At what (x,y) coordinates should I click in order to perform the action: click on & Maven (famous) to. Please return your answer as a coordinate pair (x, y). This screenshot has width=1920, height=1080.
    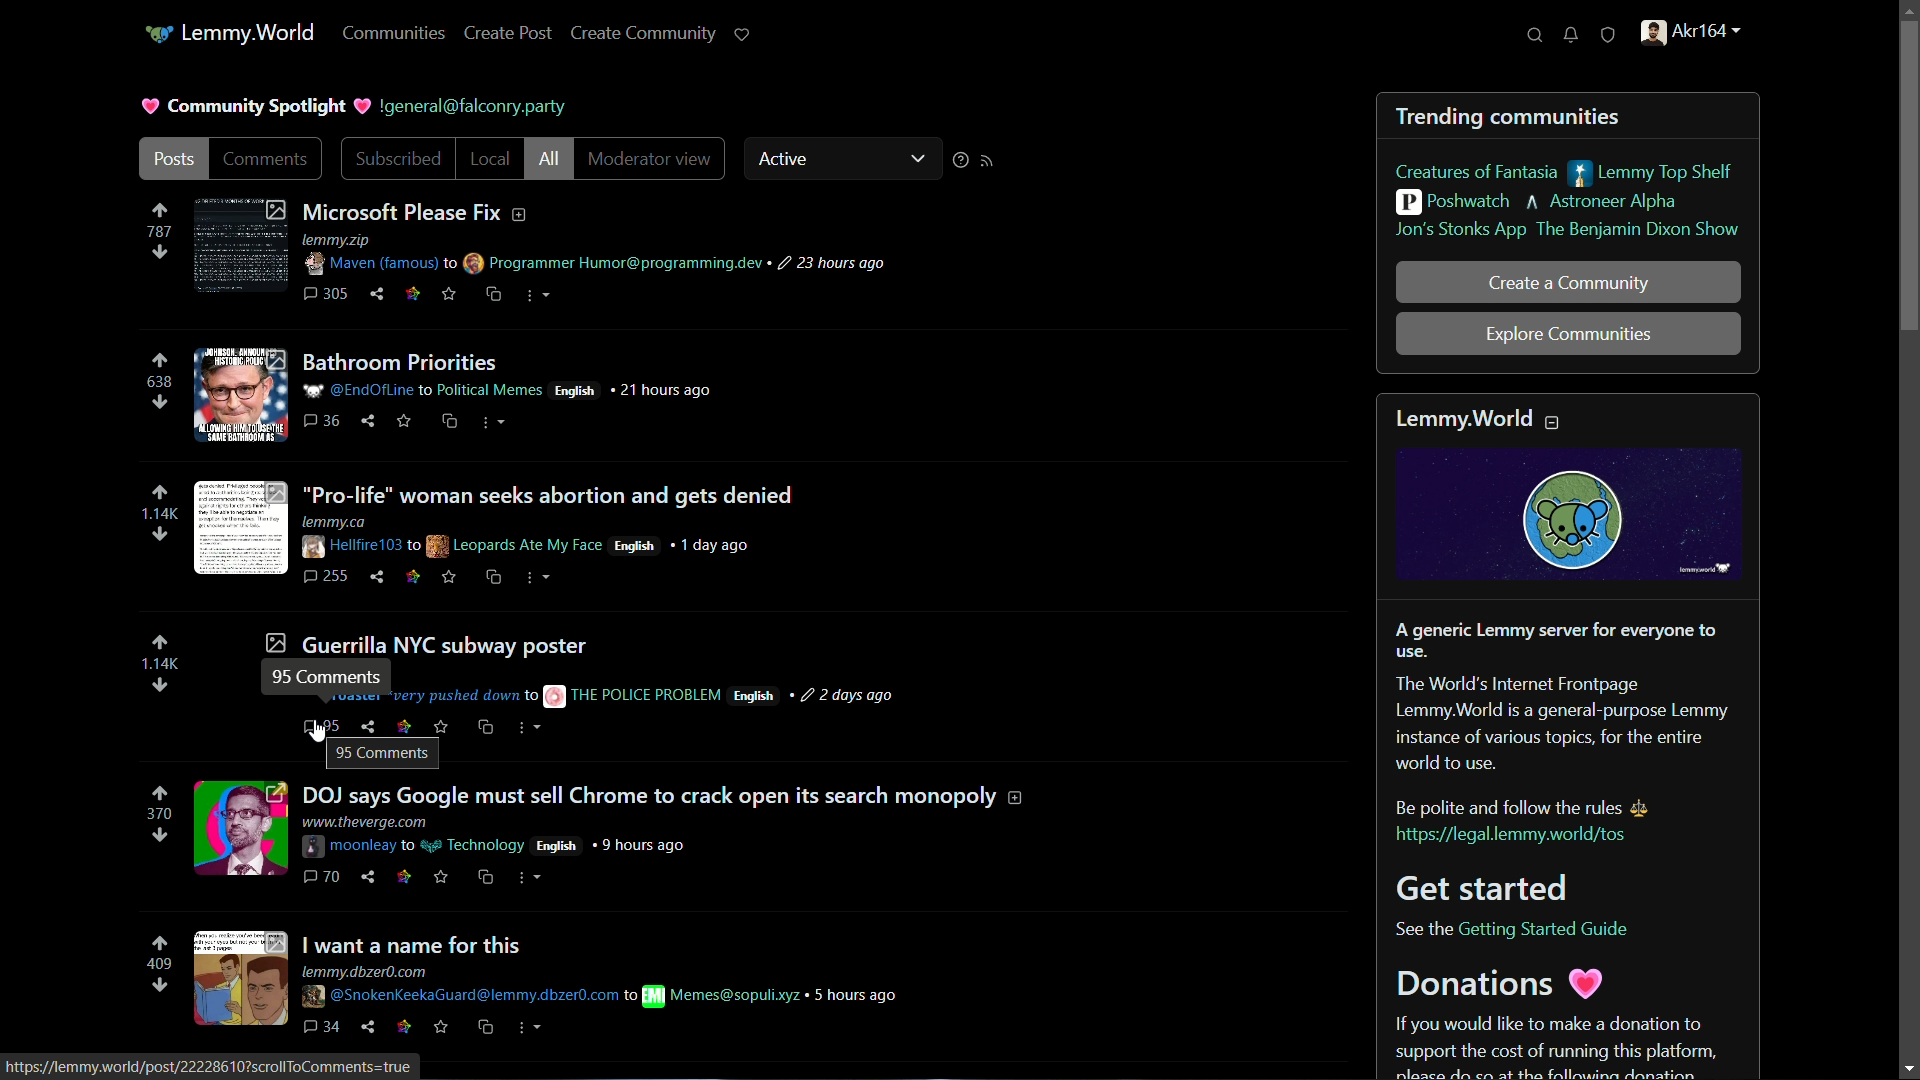
    Looking at the image, I should click on (381, 262).